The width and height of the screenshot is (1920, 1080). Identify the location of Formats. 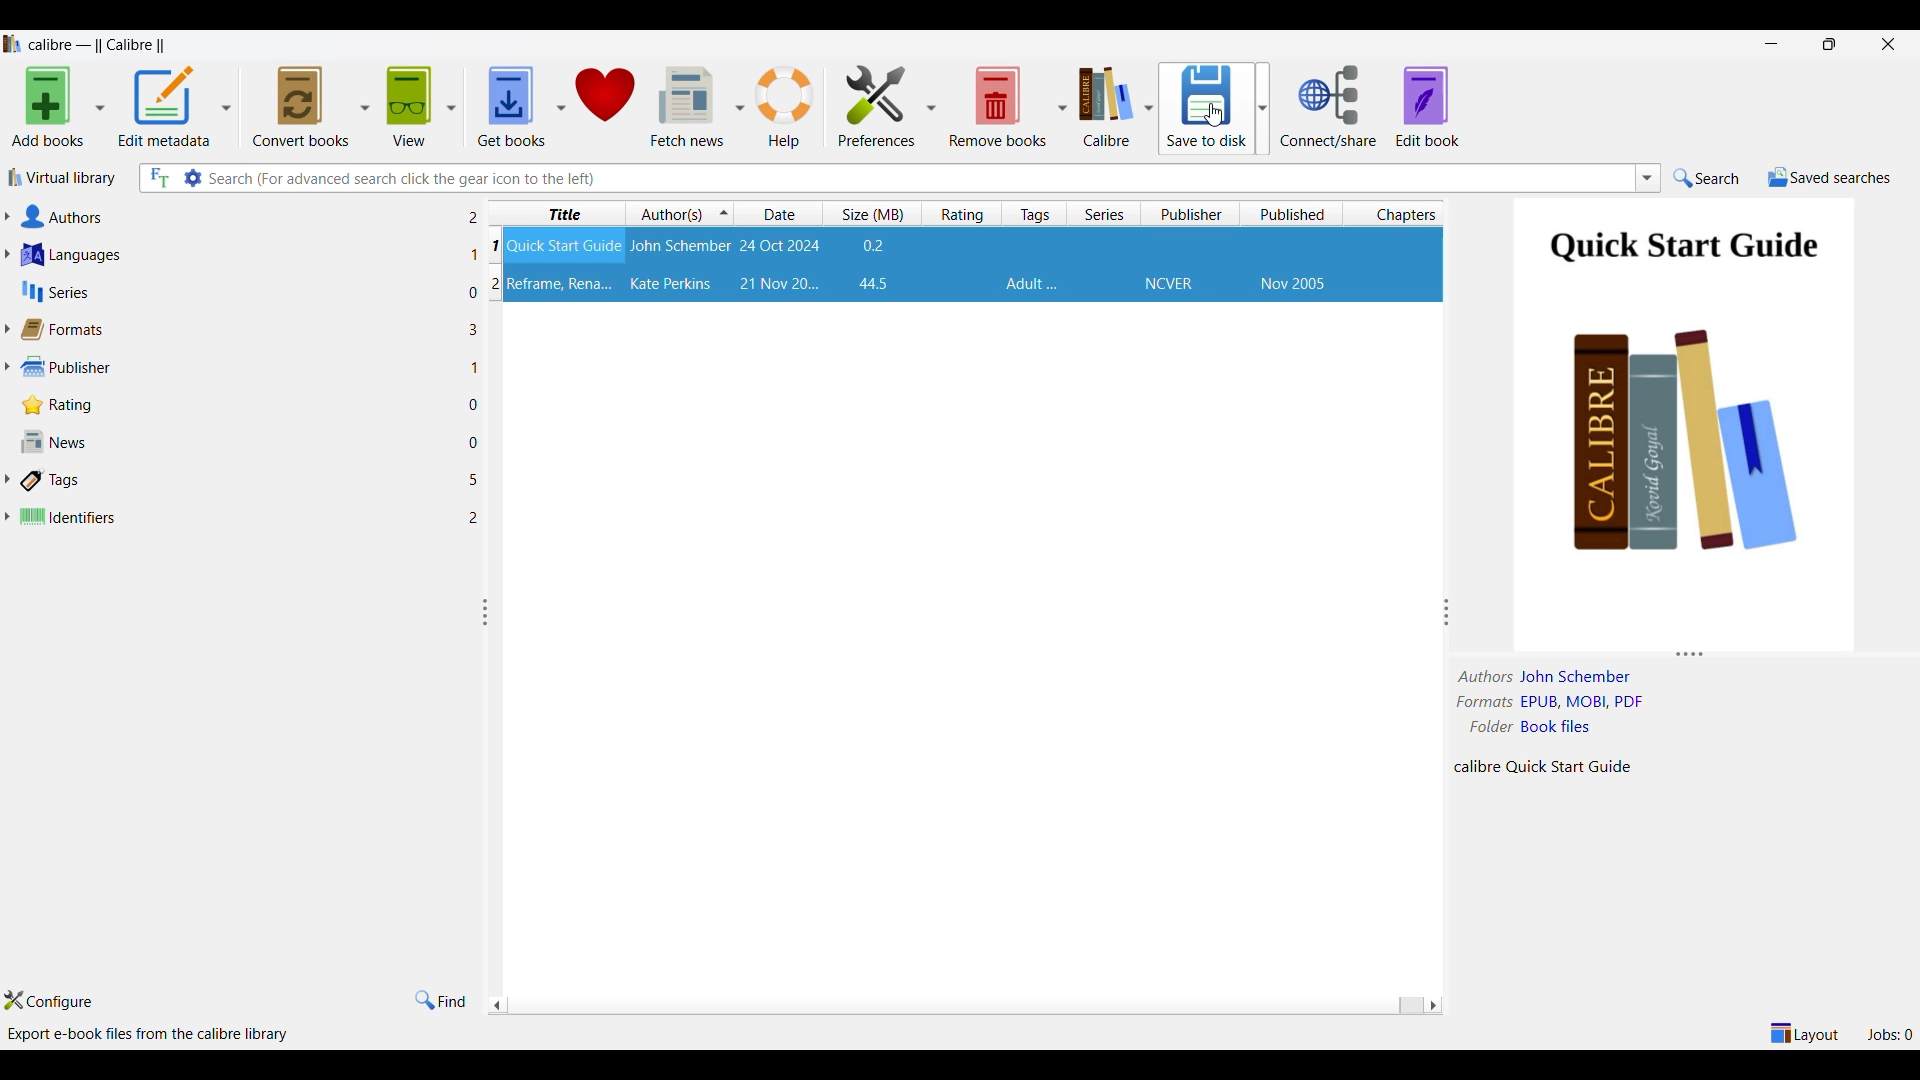
(229, 329).